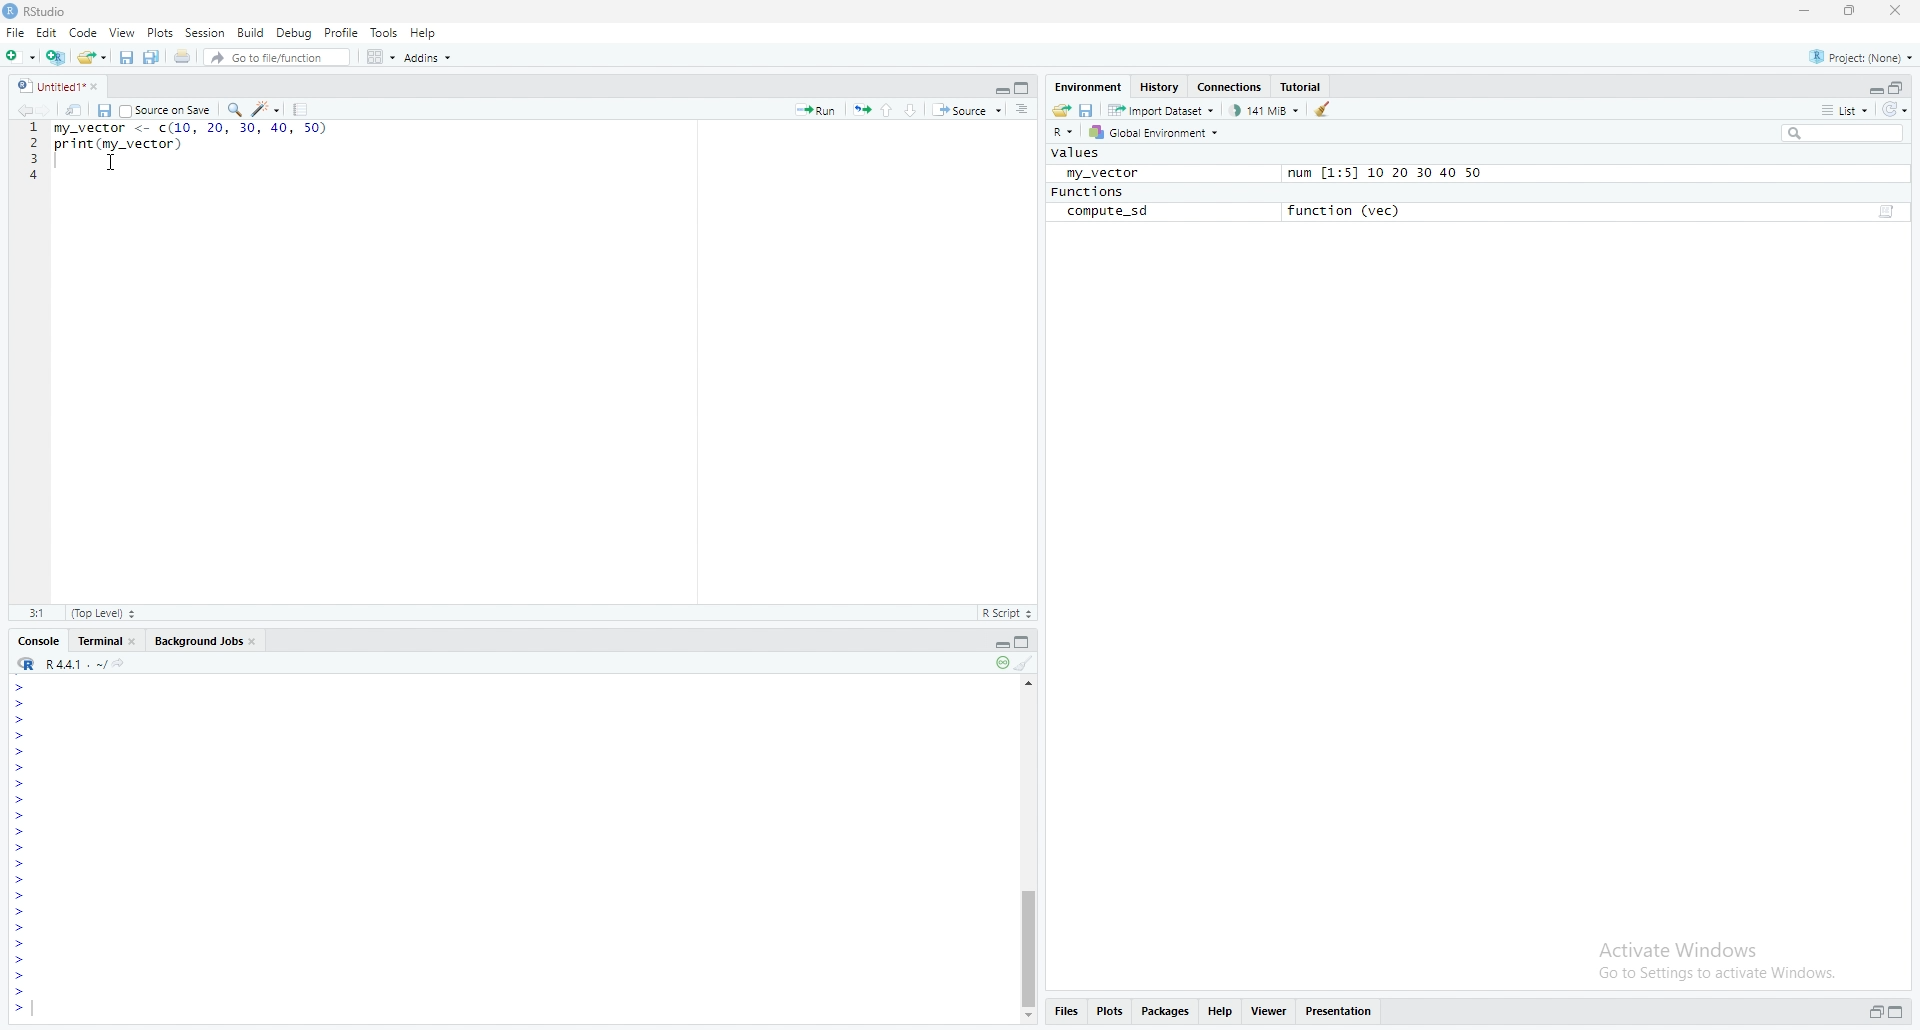 The height and width of the screenshot is (1030, 1920). I want to click on Edit, so click(50, 34).